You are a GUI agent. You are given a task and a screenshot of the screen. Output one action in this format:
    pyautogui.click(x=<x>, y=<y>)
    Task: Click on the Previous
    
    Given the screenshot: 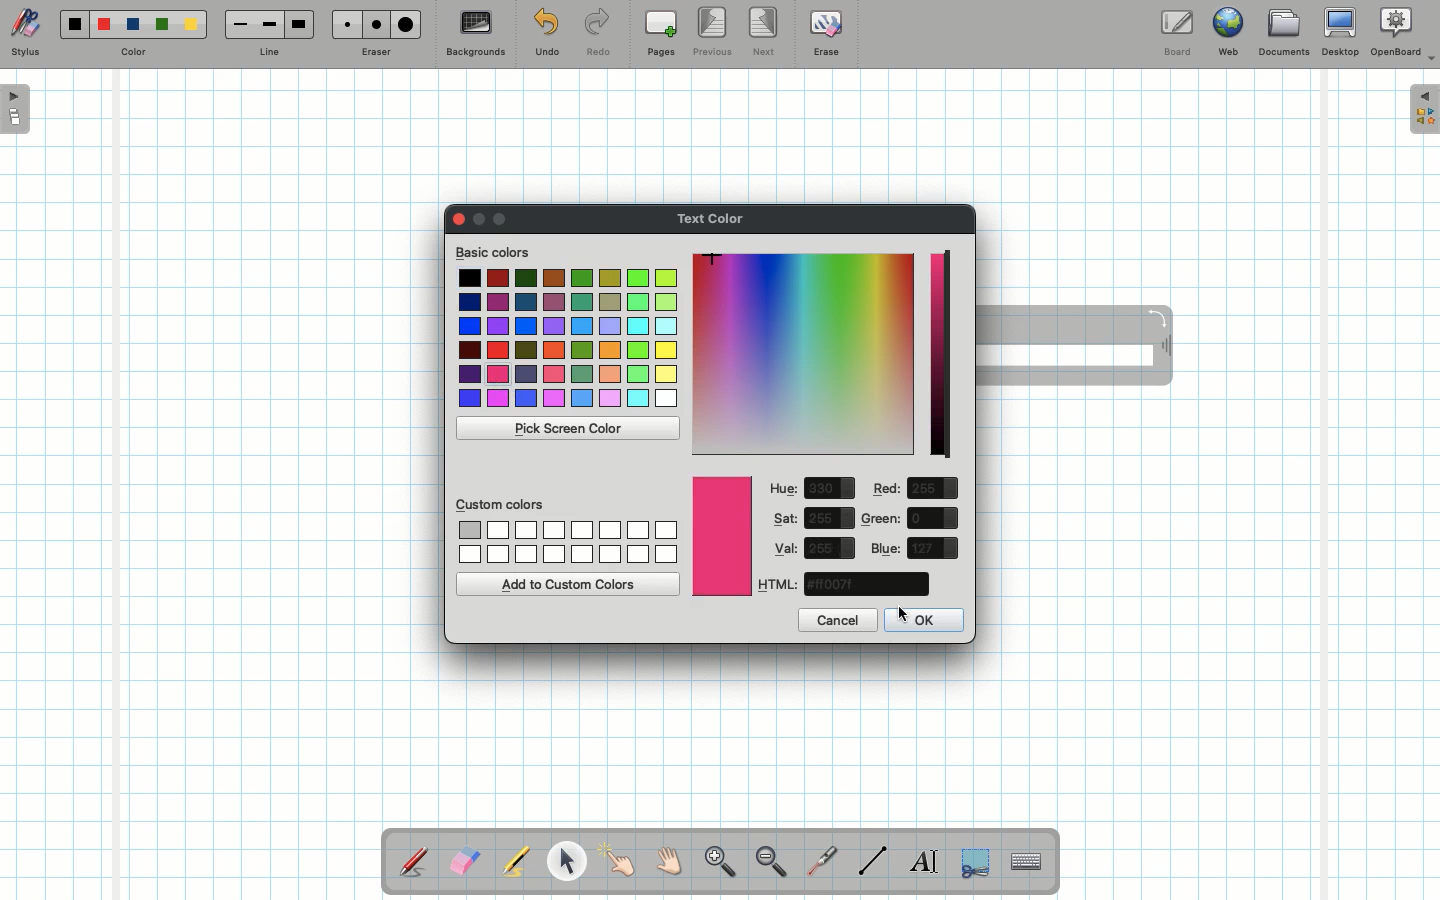 What is the action you would take?
    pyautogui.click(x=714, y=33)
    